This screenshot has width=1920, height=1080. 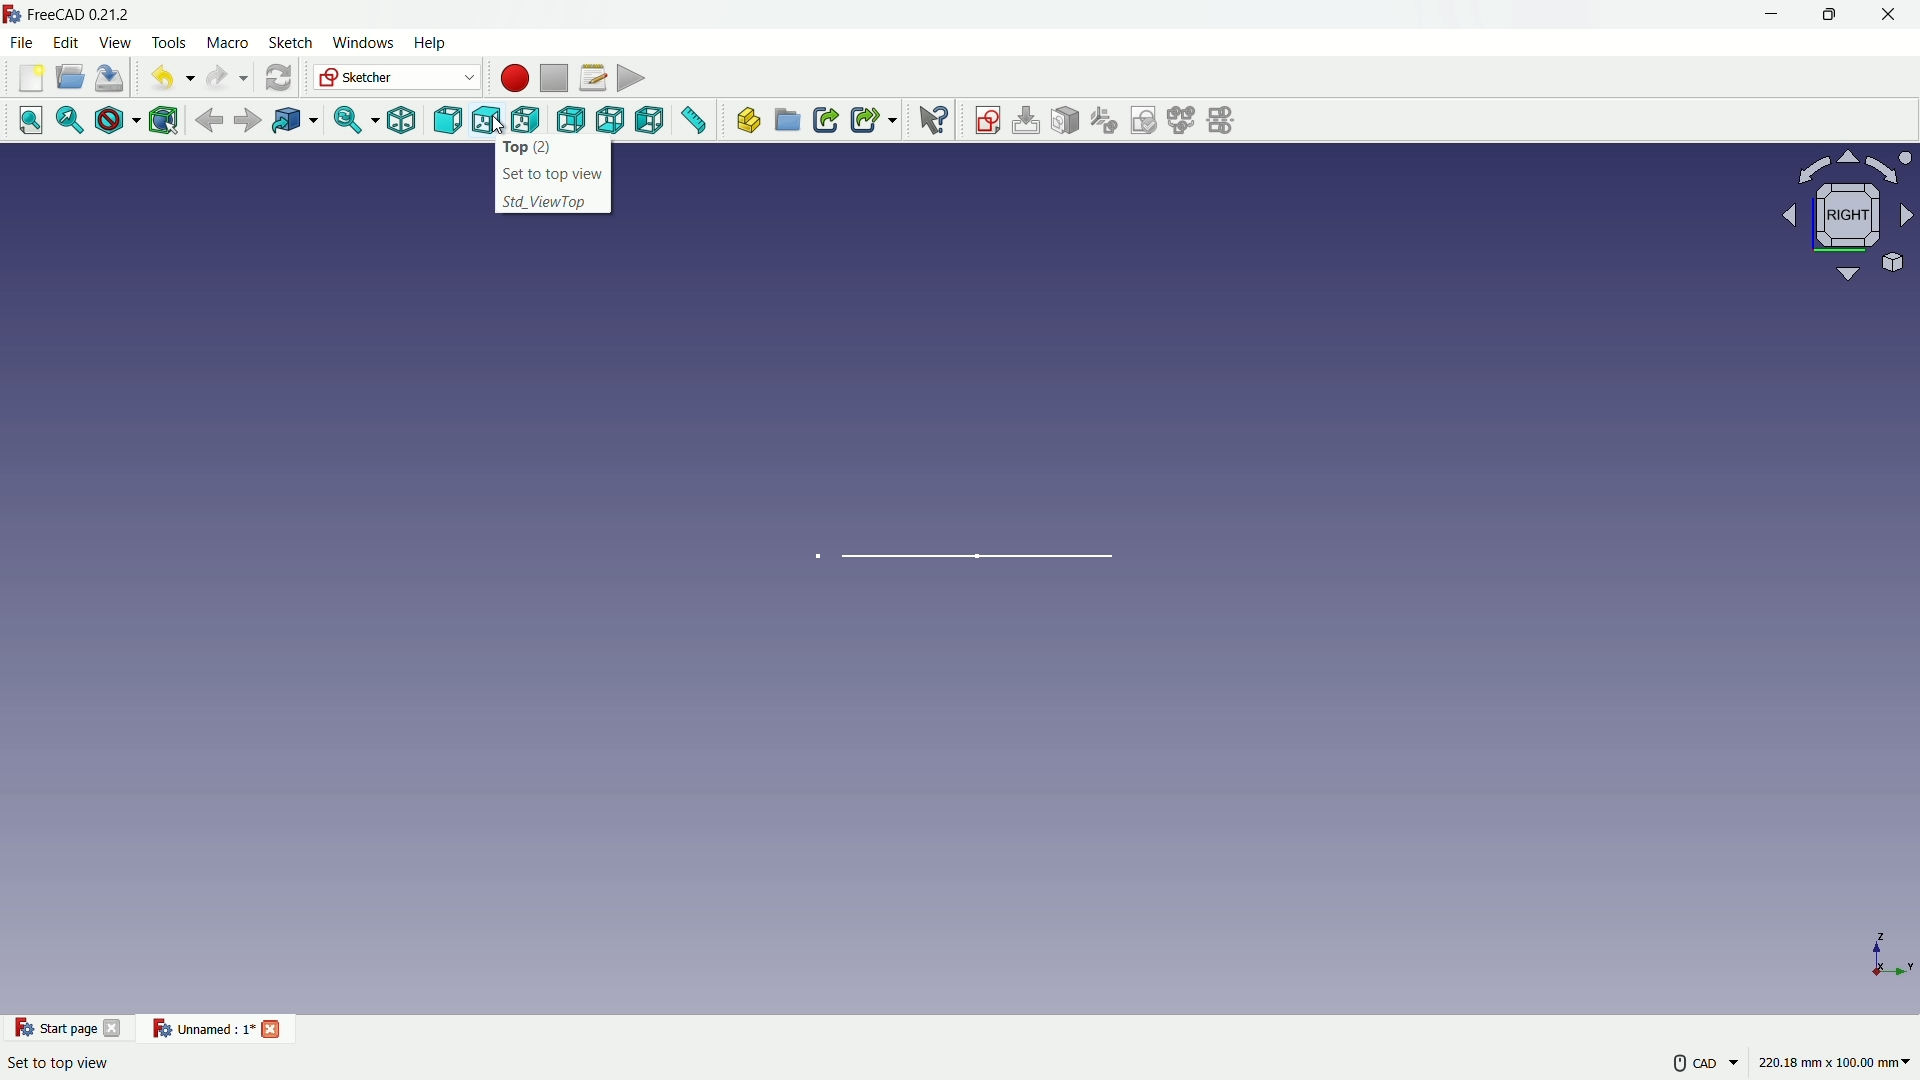 I want to click on isometric view, so click(x=406, y=121).